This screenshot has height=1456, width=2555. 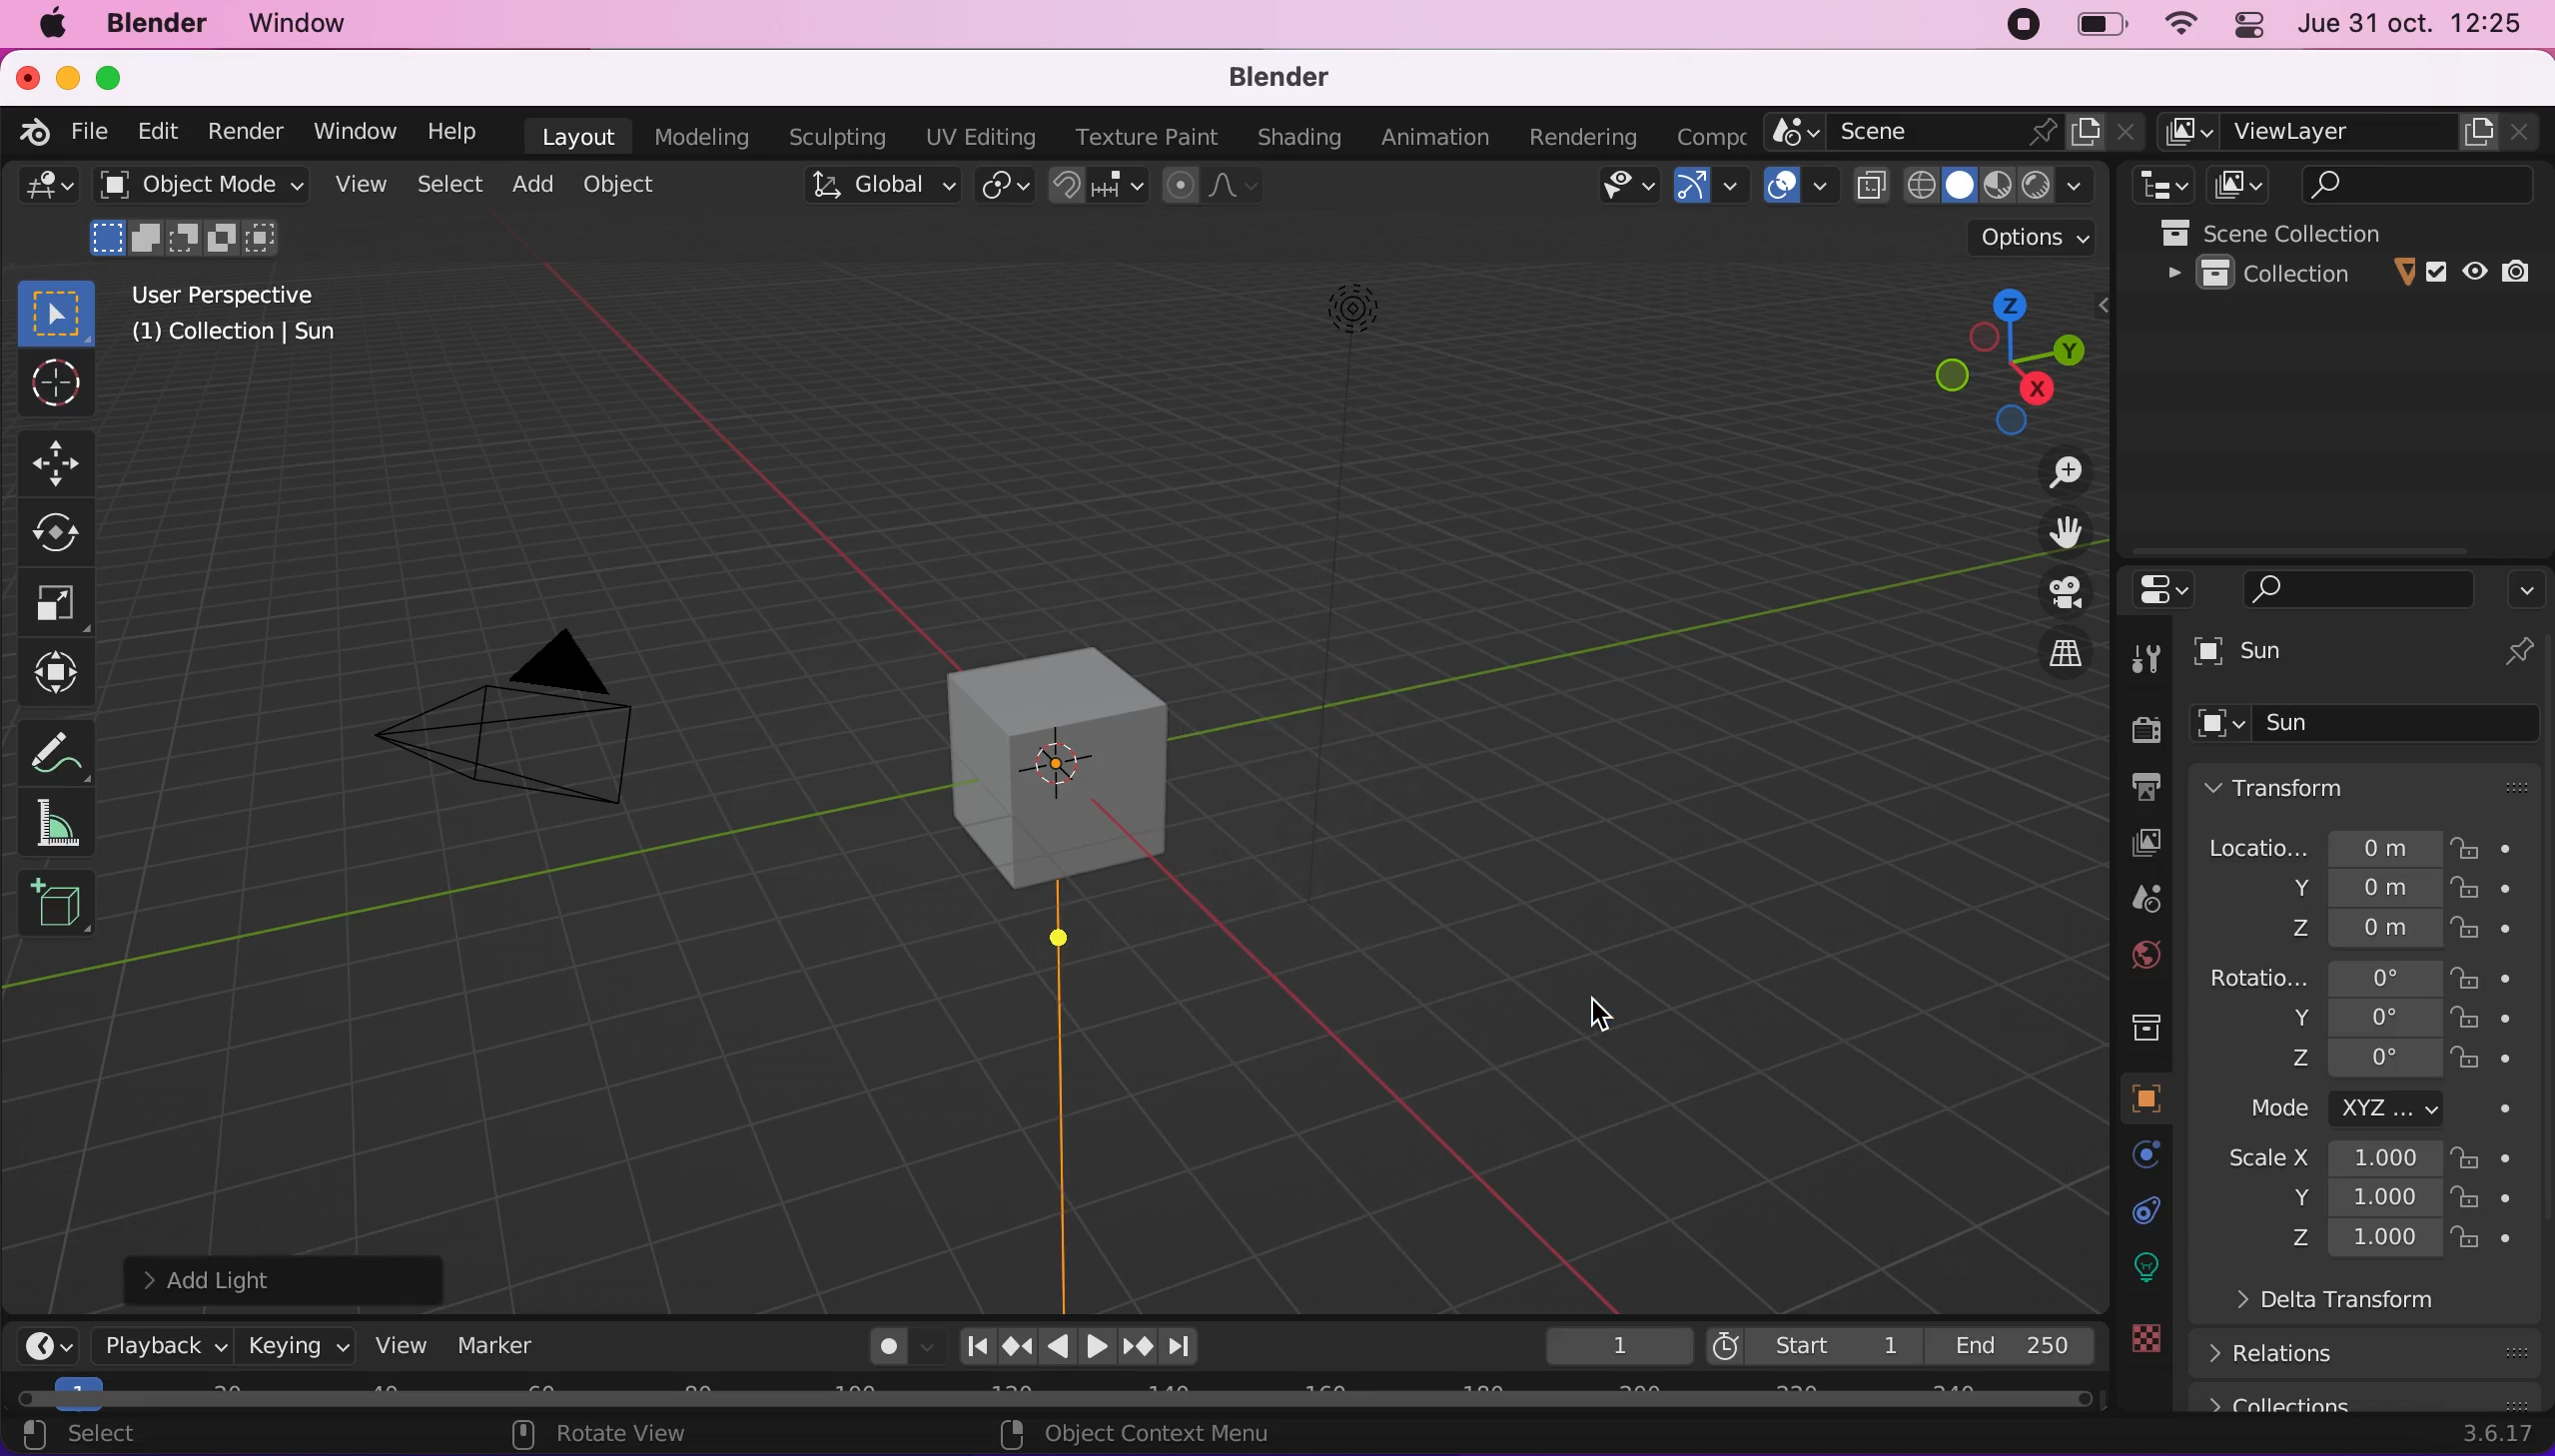 What do you see at coordinates (1186, 1348) in the screenshot?
I see `Jump to endpoint` at bounding box center [1186, 1348].